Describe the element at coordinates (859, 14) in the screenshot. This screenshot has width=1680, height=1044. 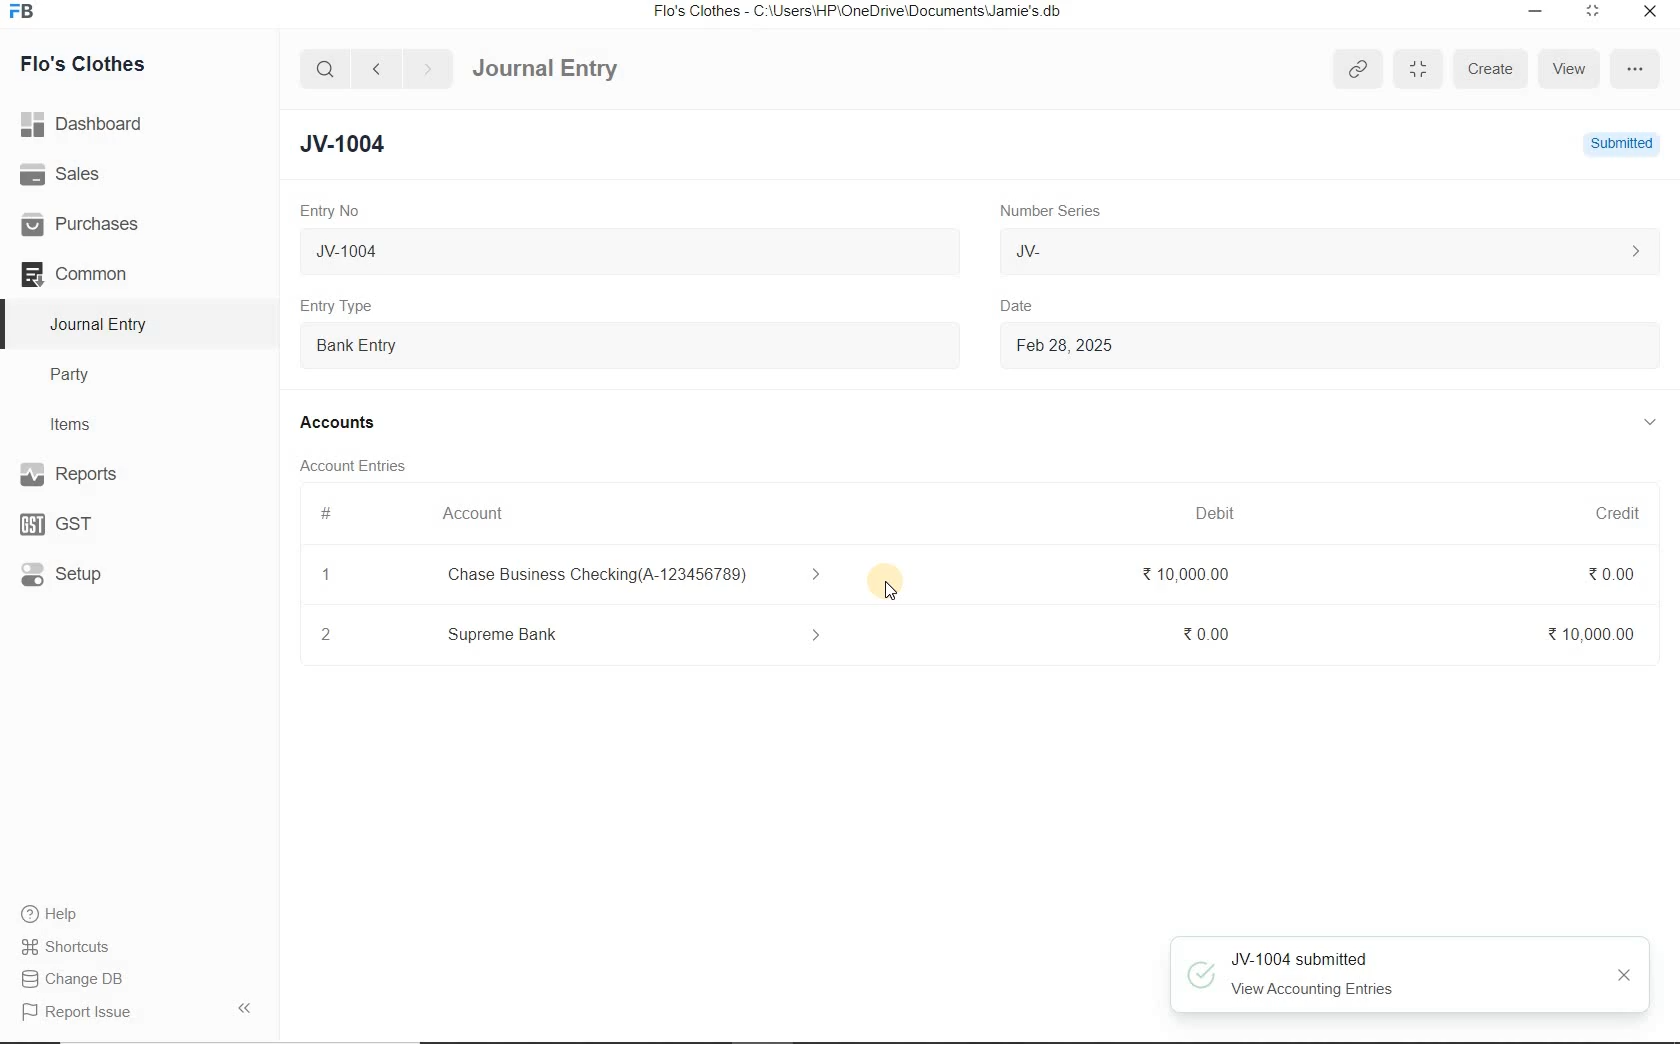
I see `Flo's Clothes - C:\Users\HP\OneDrive\Documents\Jamie's.db` at that location.